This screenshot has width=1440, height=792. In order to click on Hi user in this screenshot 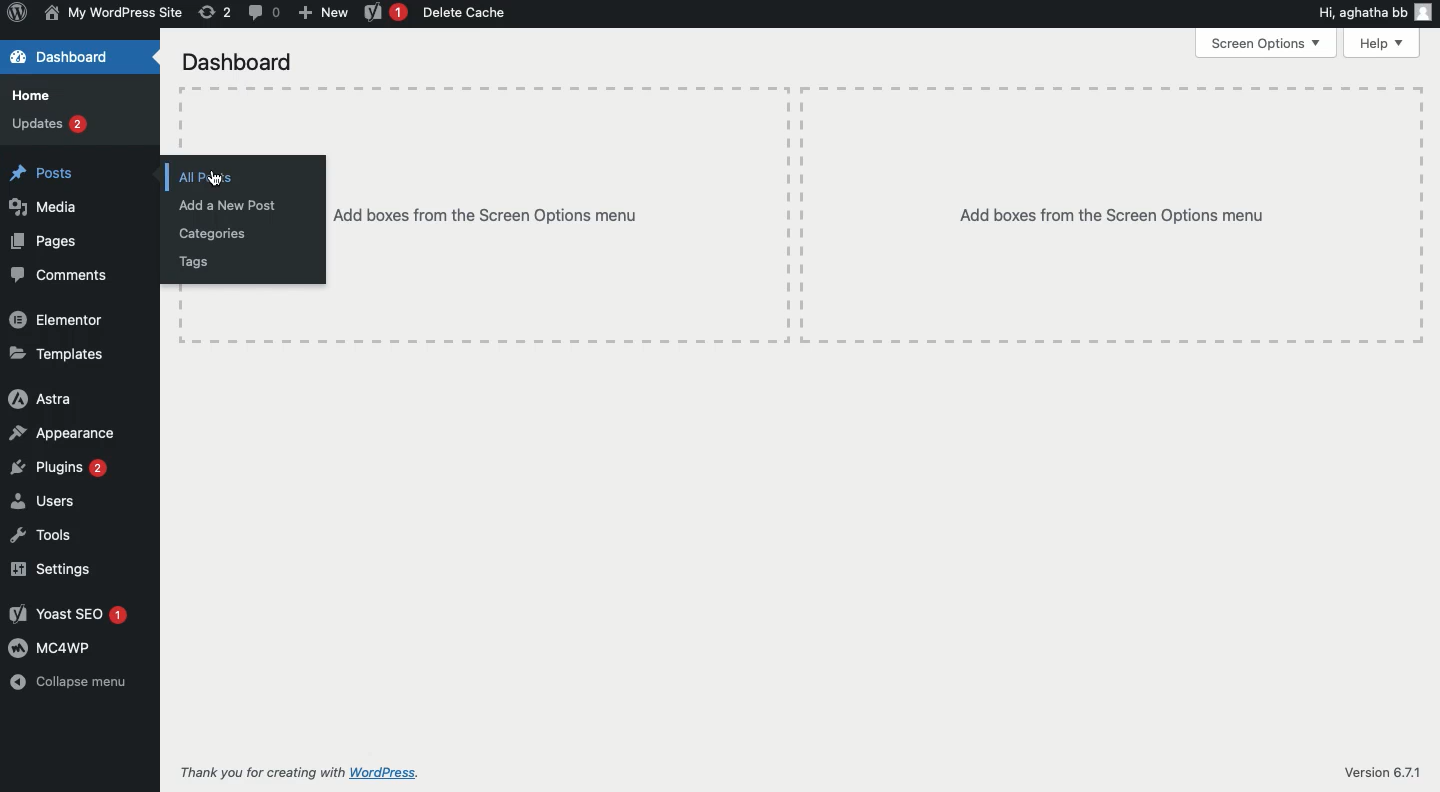, I will do `click(1376, 14)`.